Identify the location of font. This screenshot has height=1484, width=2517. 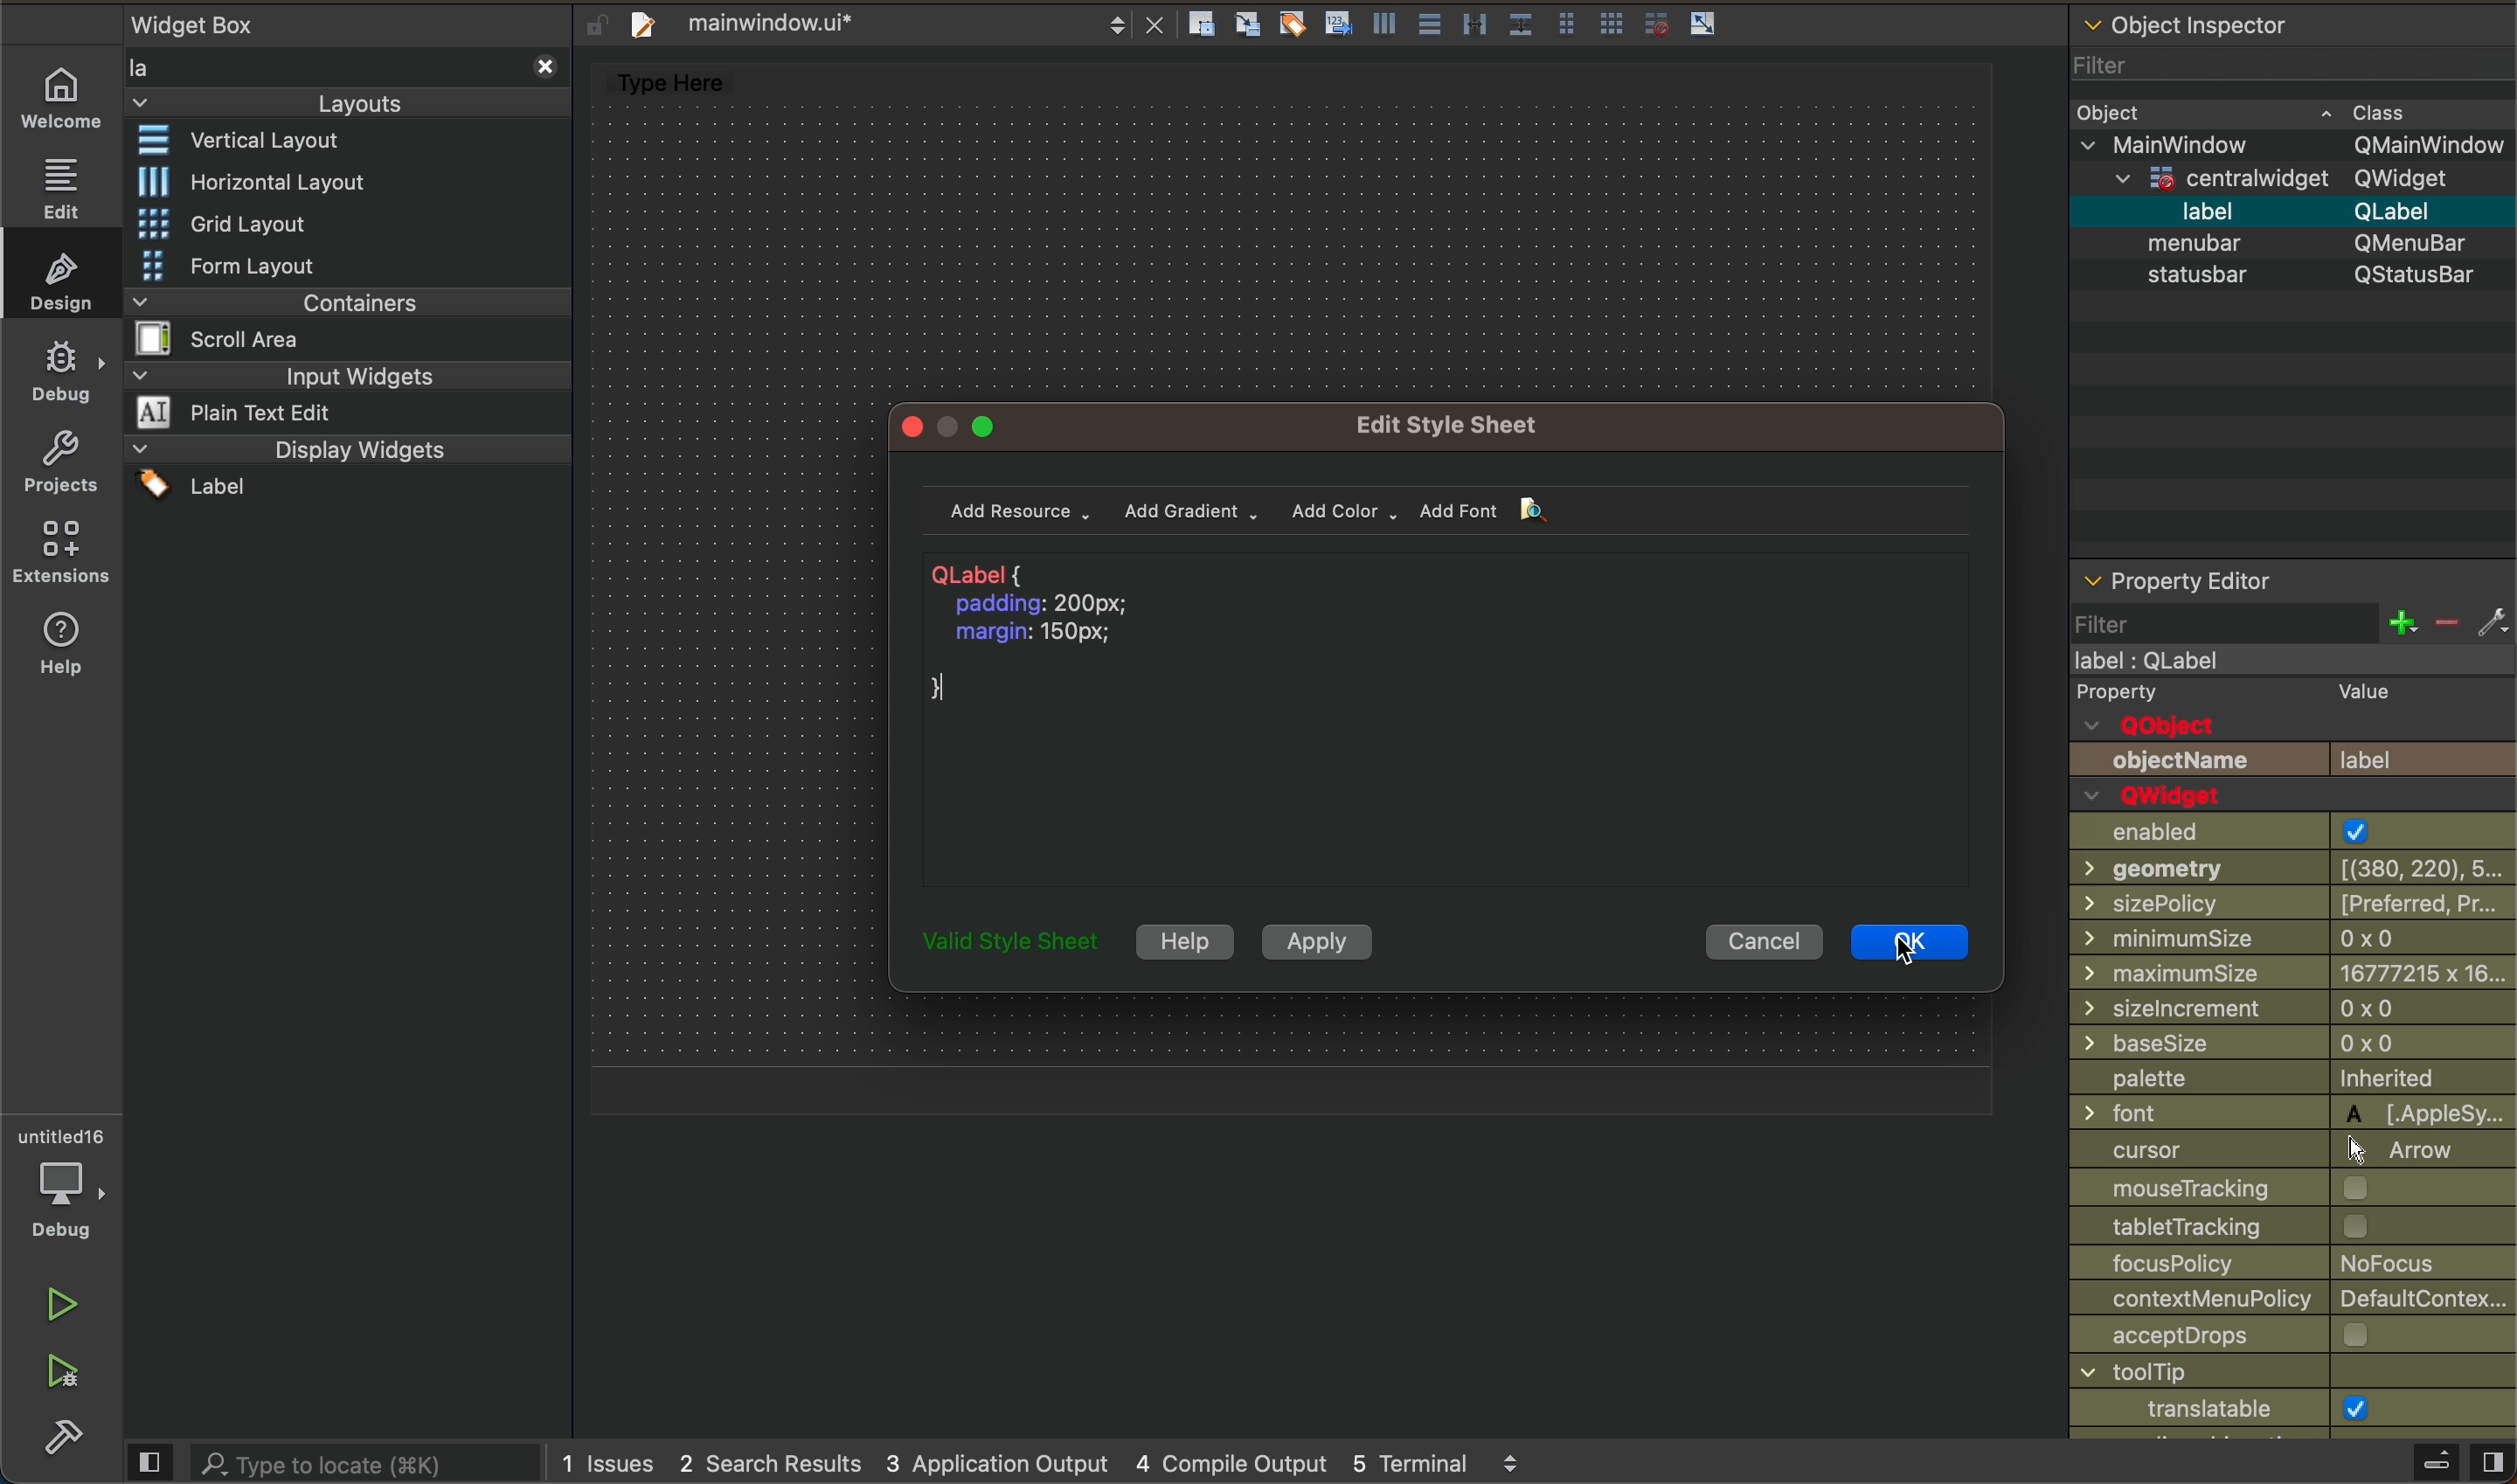
(2289, 1112).